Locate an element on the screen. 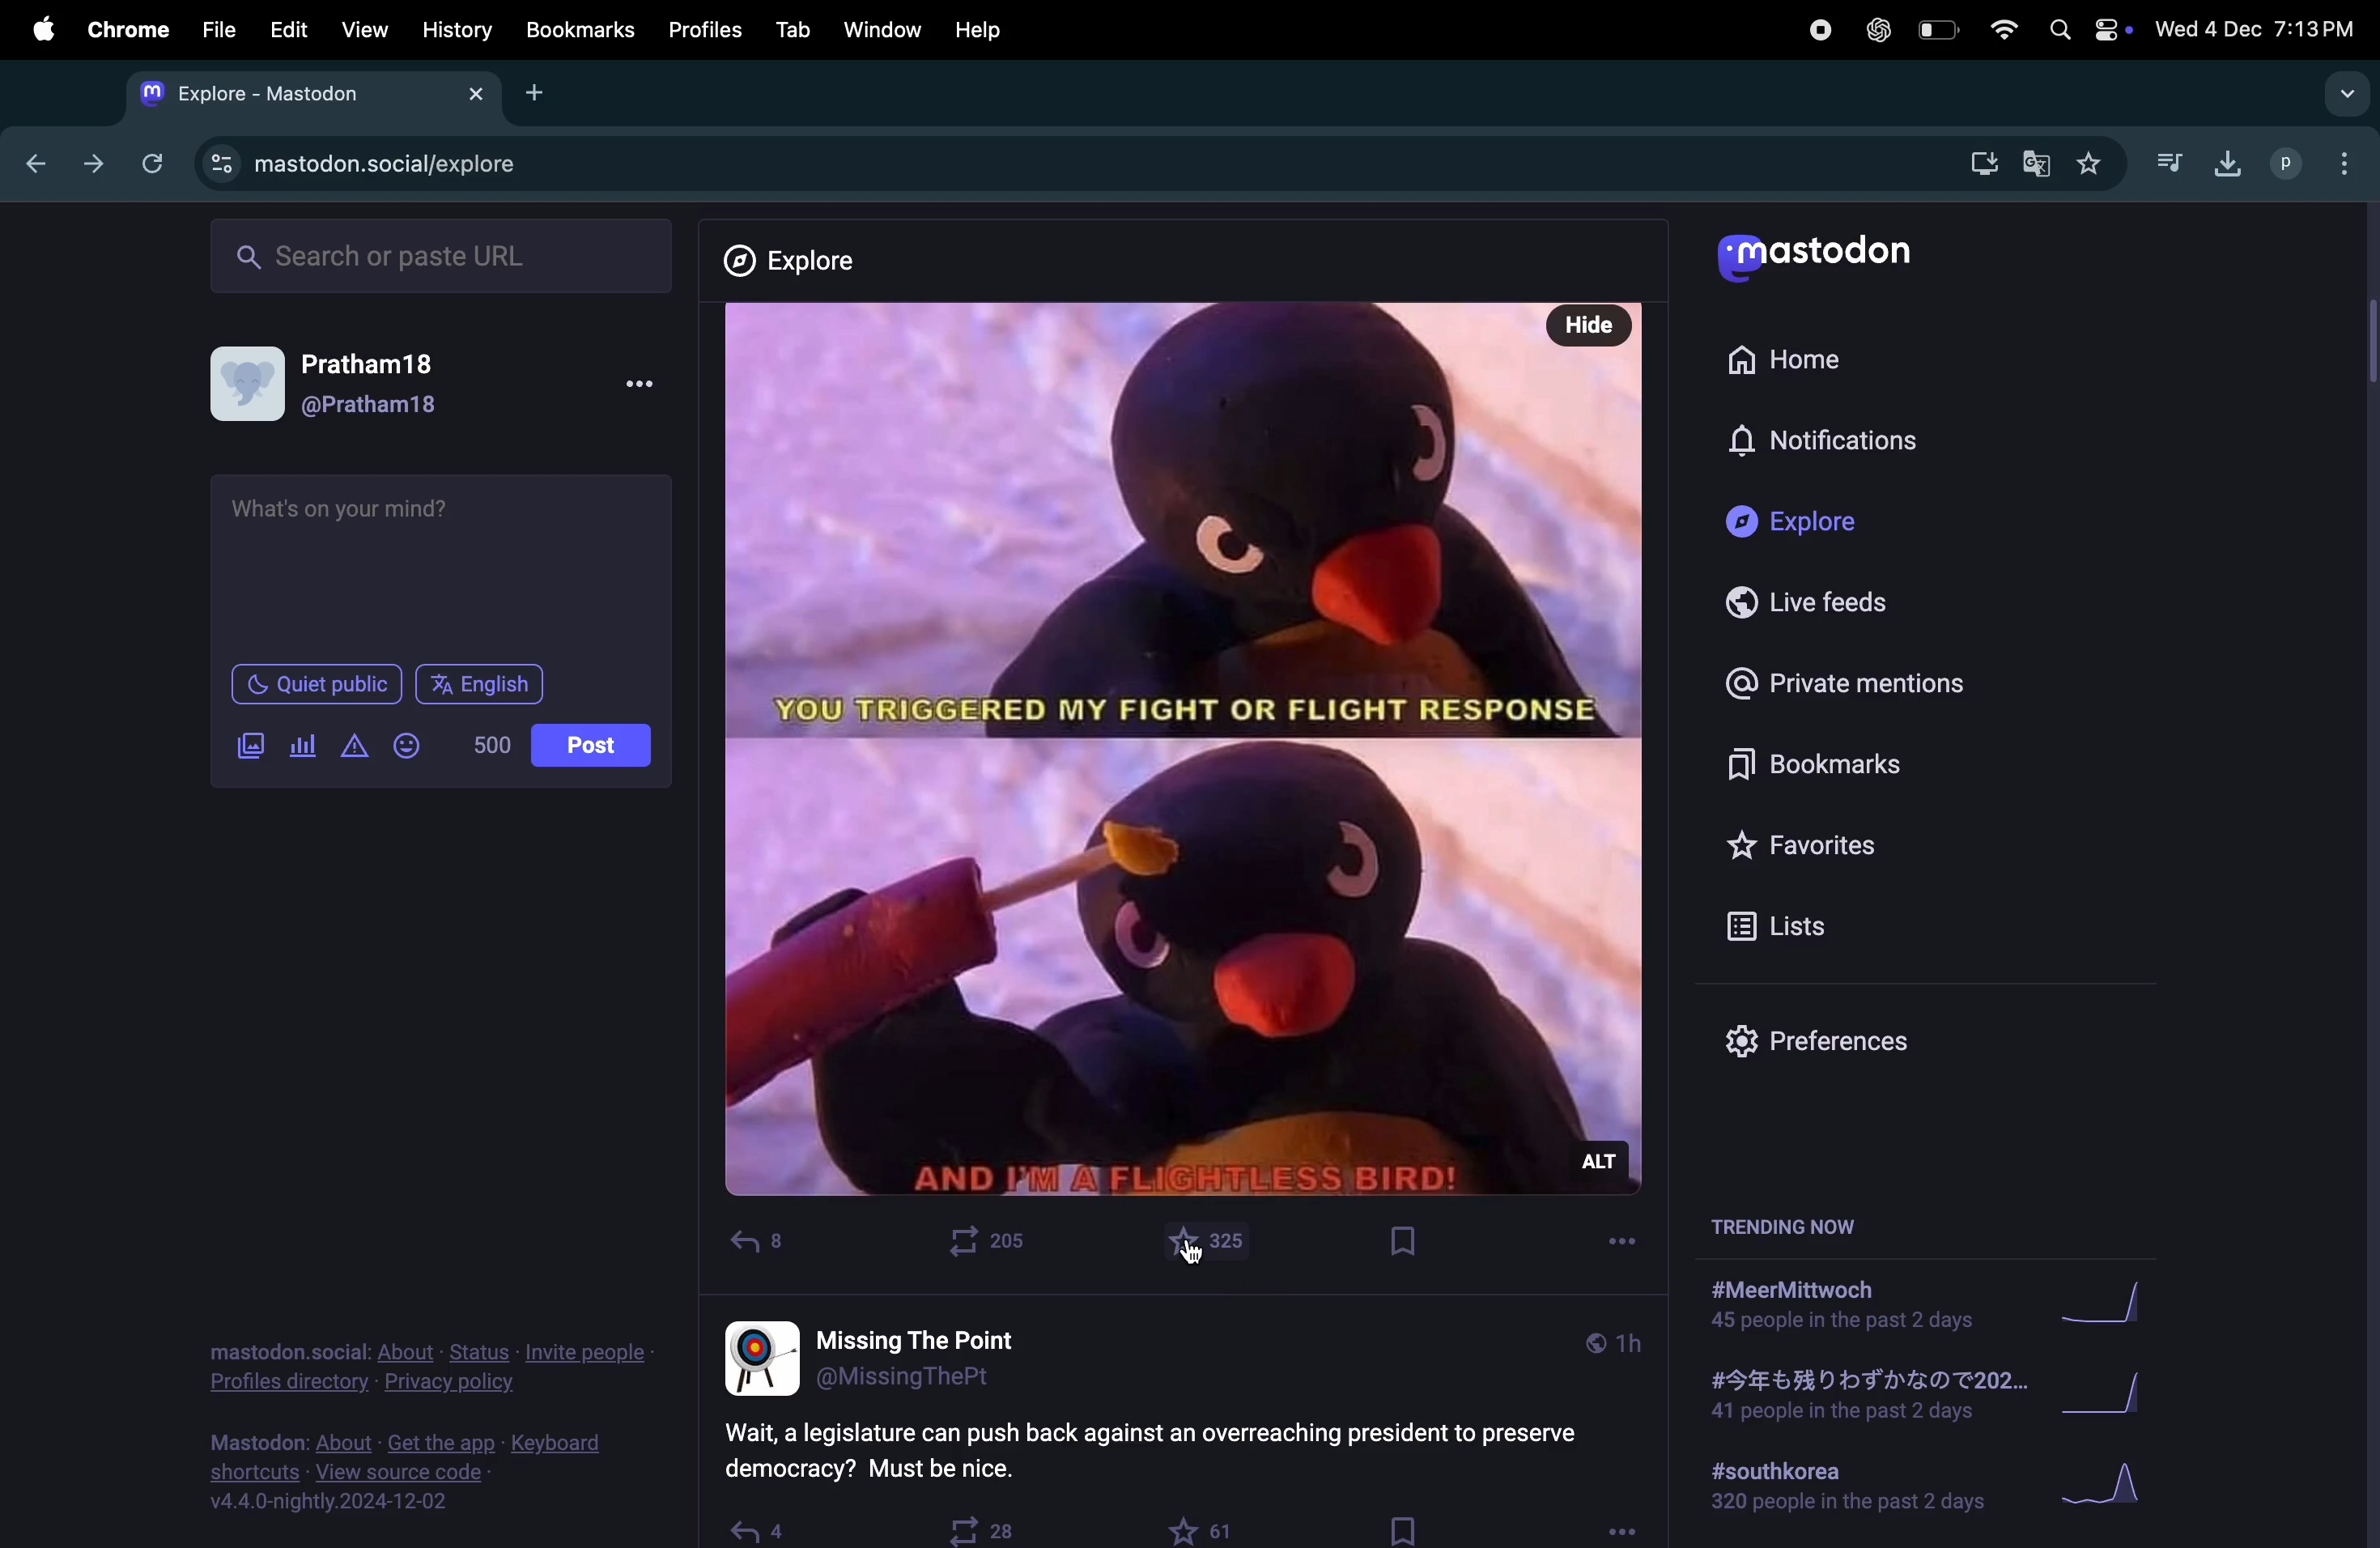 The height and width of the screenshot is (1548, 2380). graph is located at coordinates (2104, 1391).